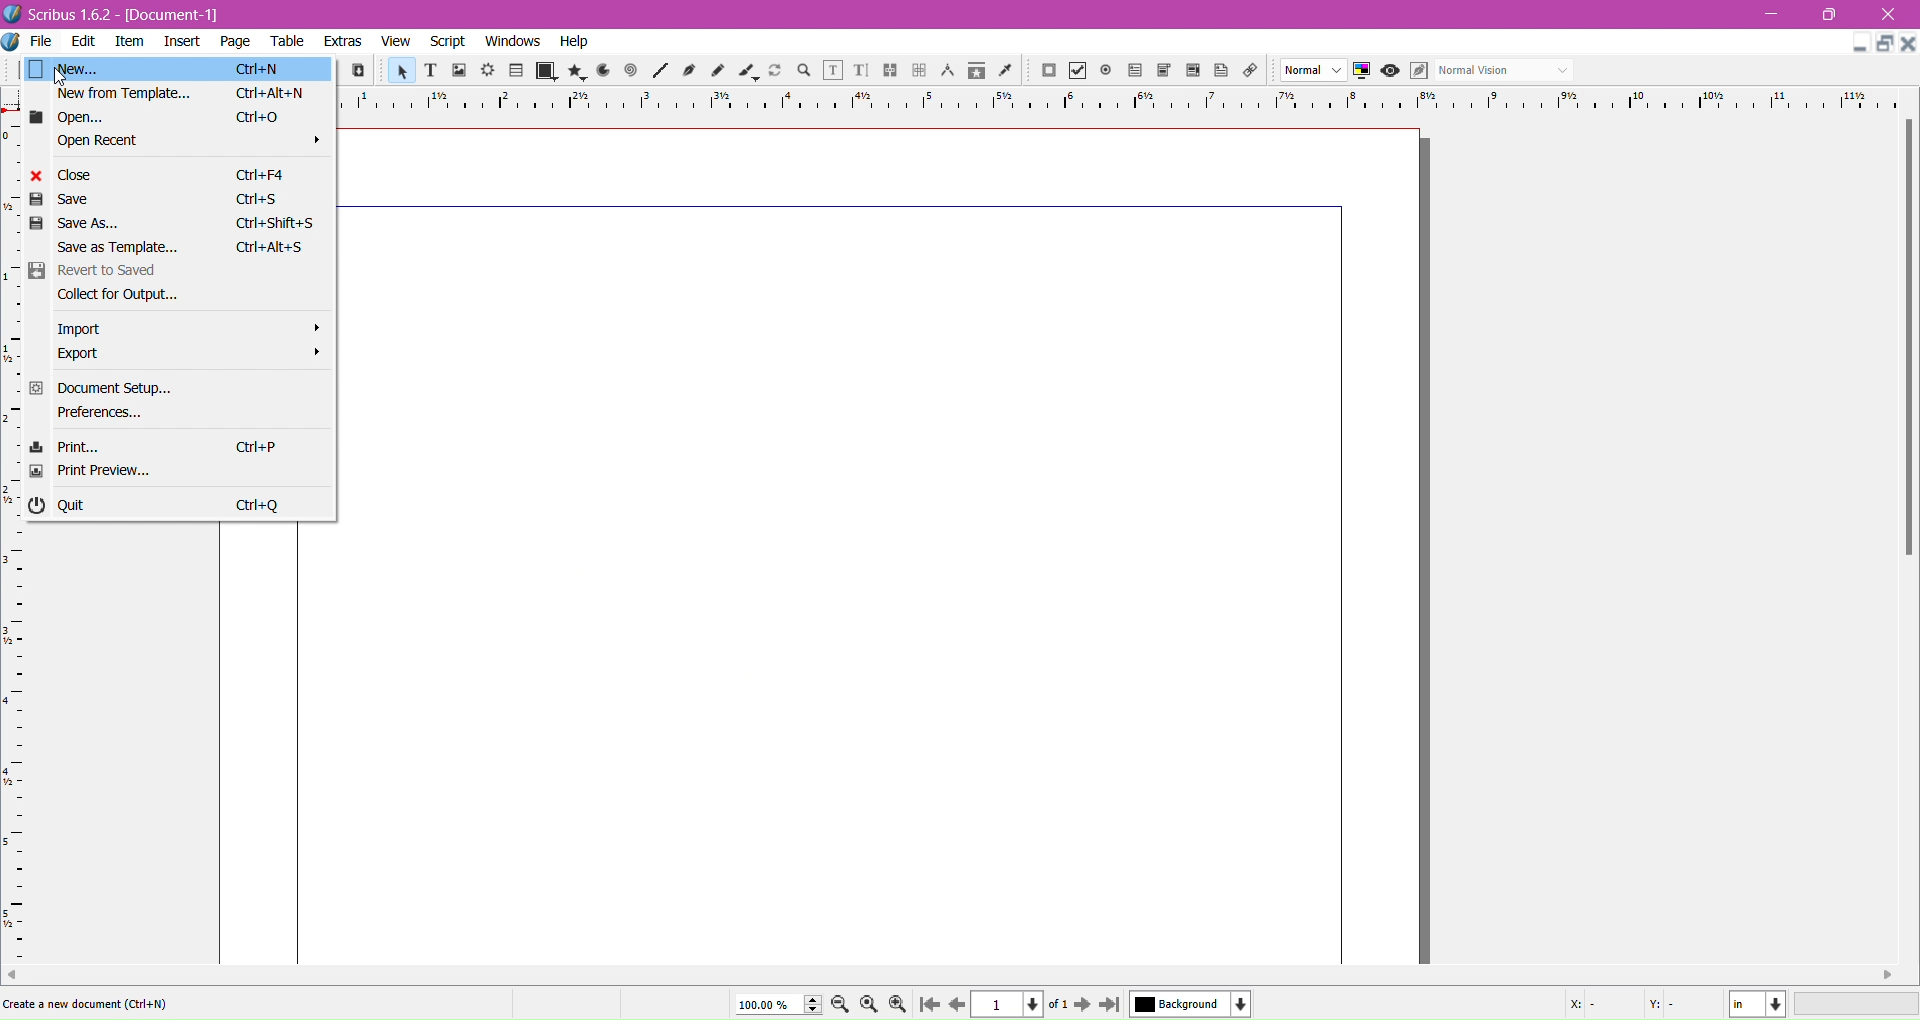  Describe the element at coordinates (180, 355) in the screenshot. I see `Export` at that location.